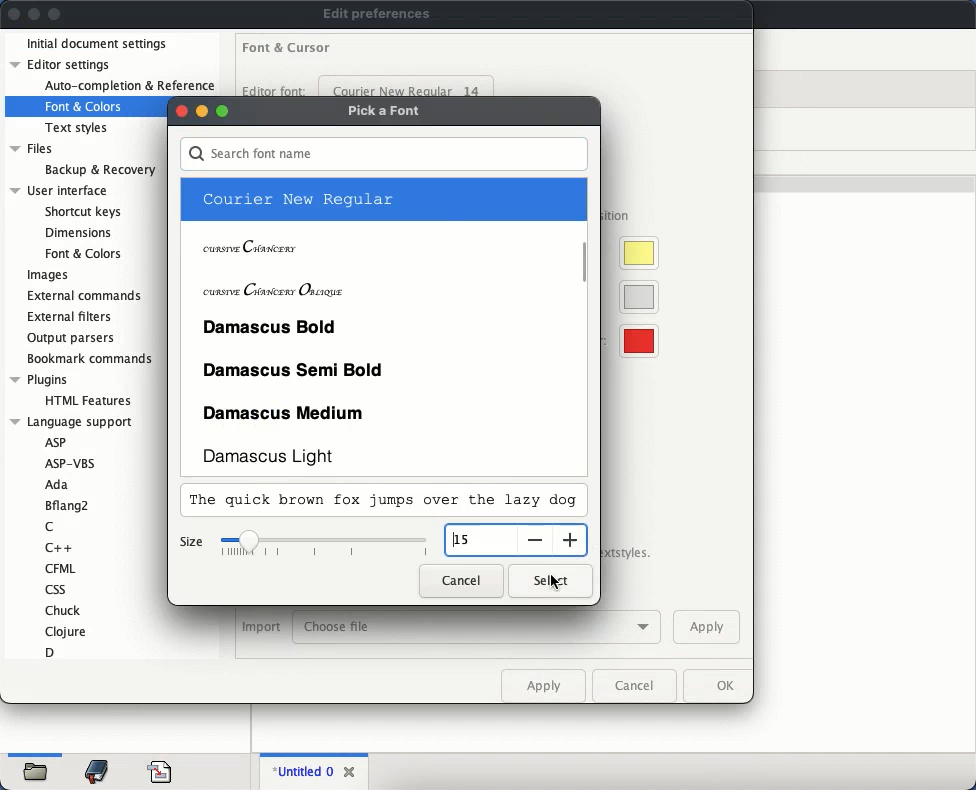 The width and height of the screenshot is (976, 790). Describe the element at coordinates (55, 442) in the screenshot. I see `Asp` at that location.